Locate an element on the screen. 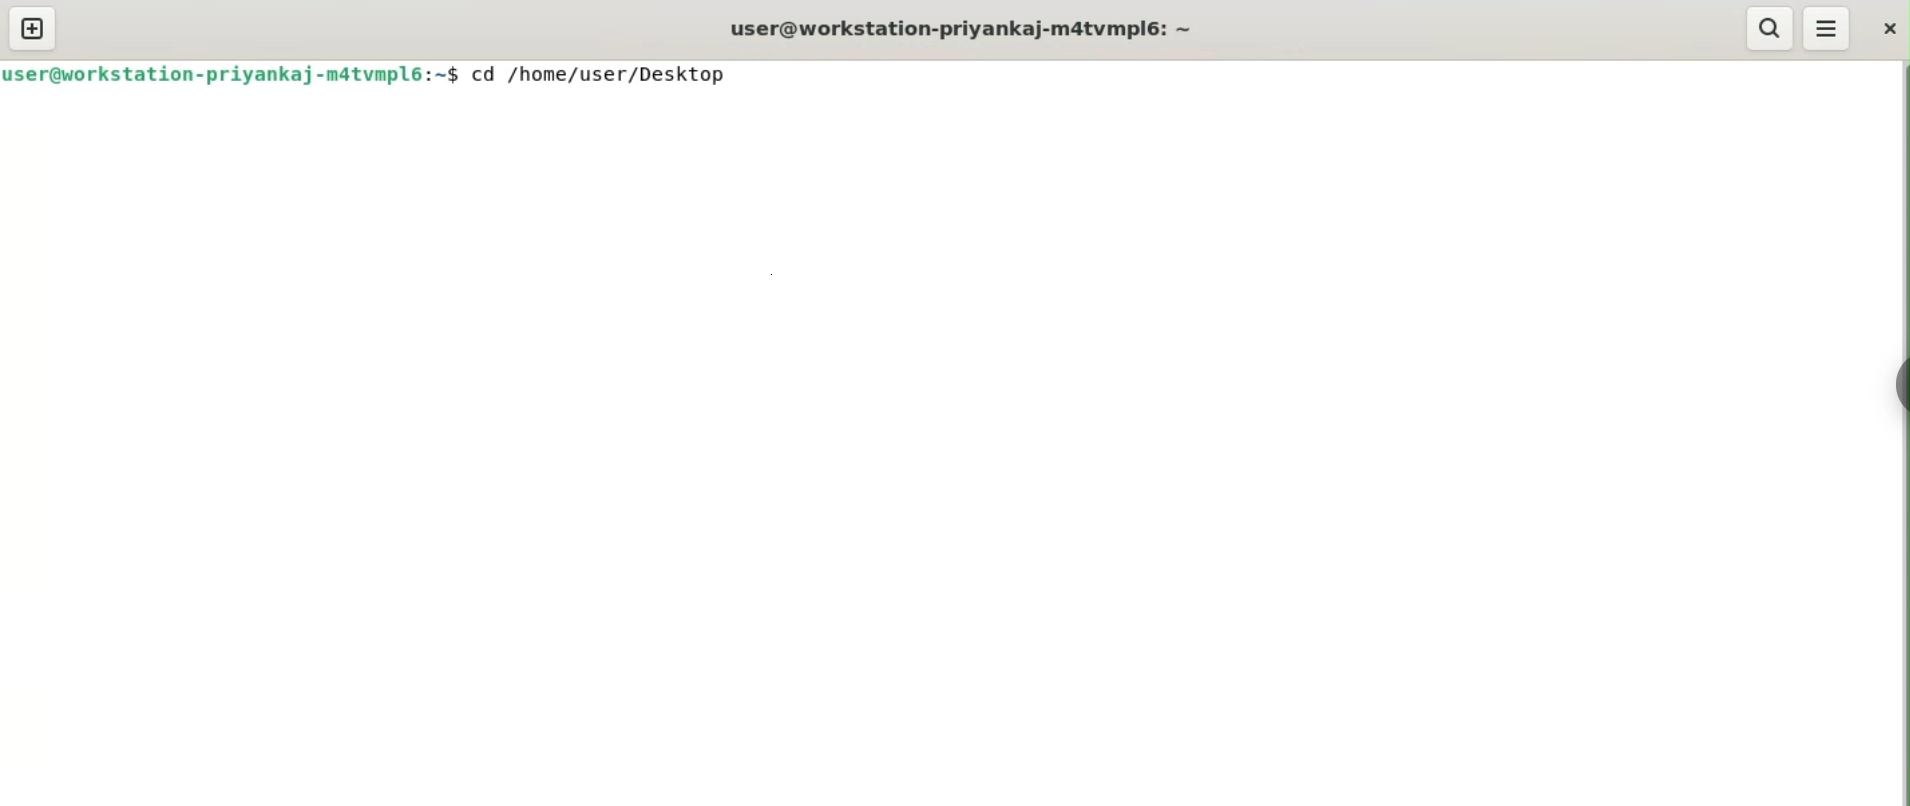  user@workstation-priyankaj-m4tvmpl6:~ is located at coordinates (963, 30).